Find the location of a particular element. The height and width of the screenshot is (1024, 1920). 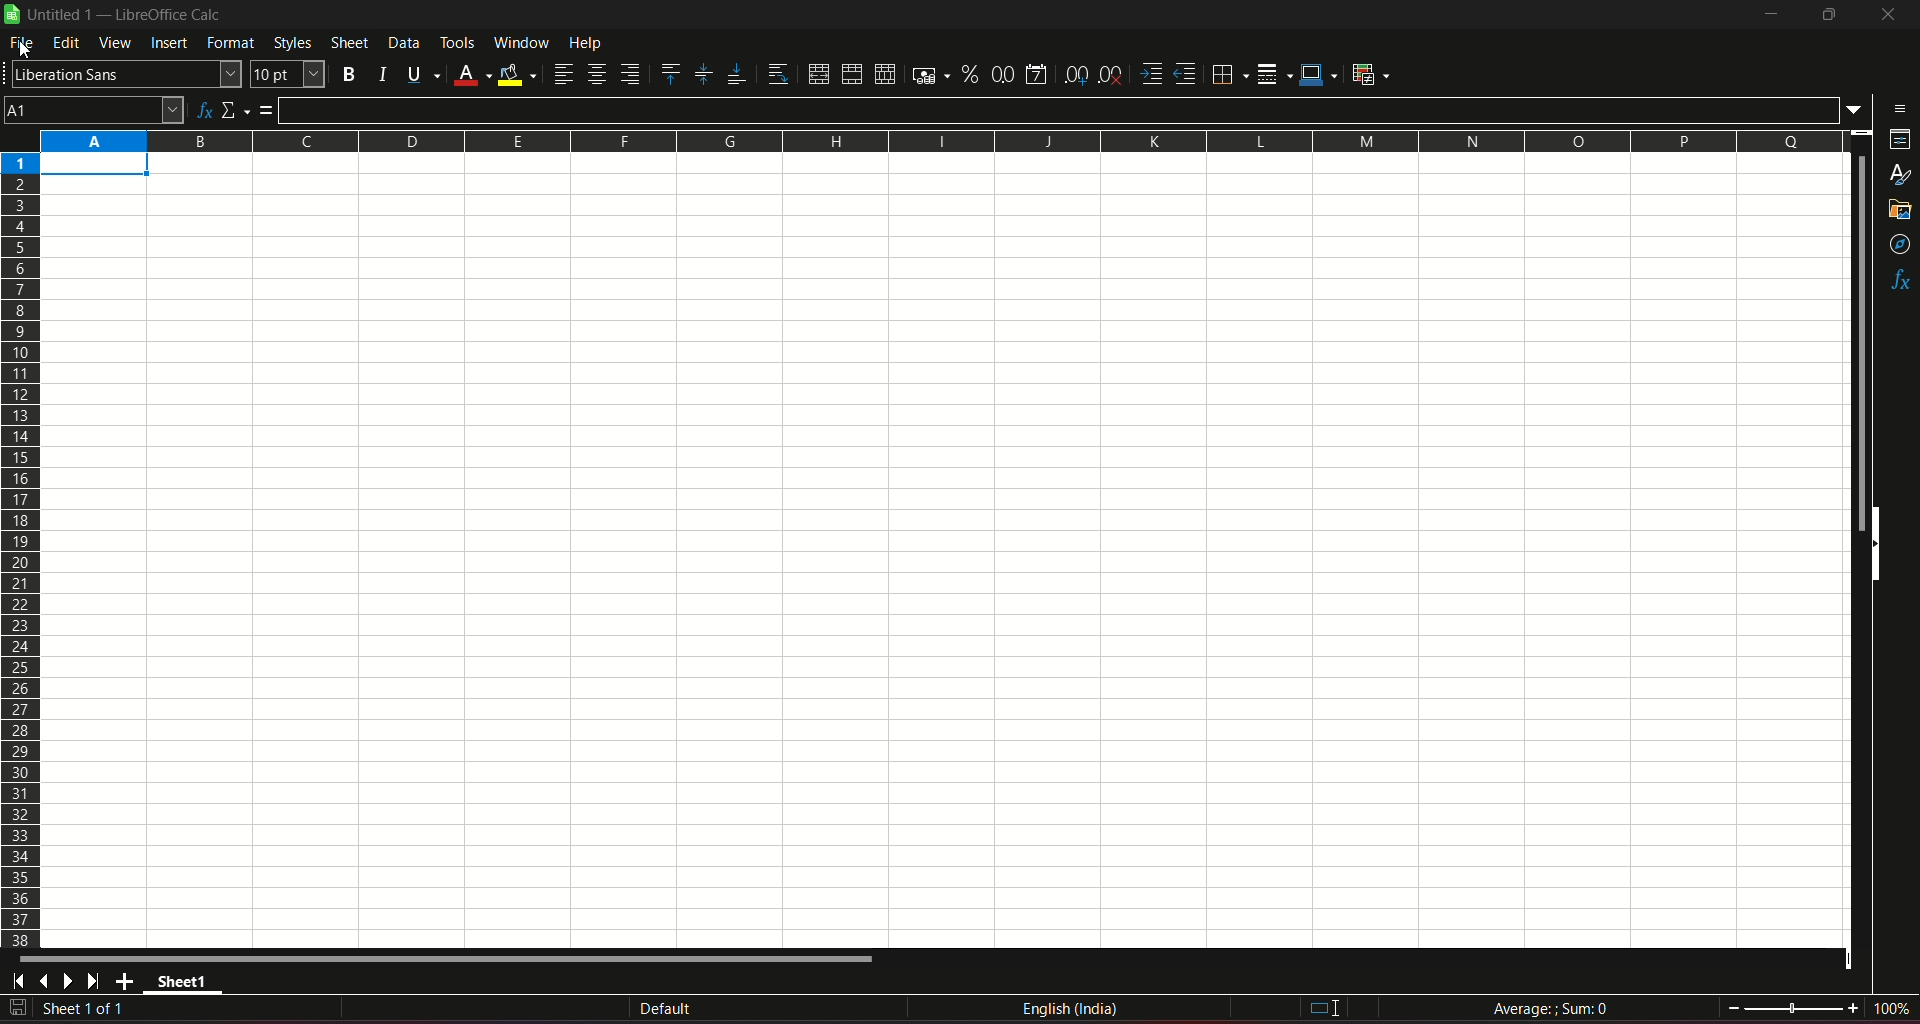

select function is located at coordinates (236, 108).